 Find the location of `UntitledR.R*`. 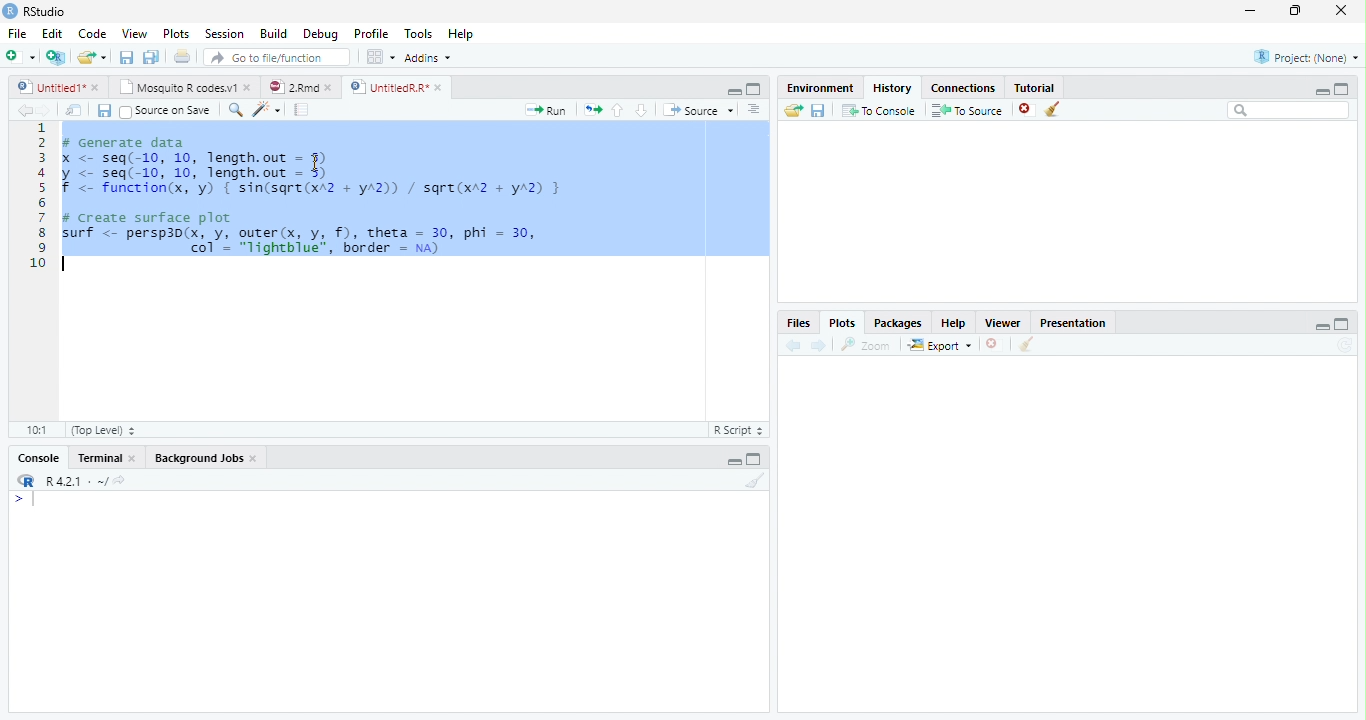

UntitledR.R* is located at coordinates (387, 87).